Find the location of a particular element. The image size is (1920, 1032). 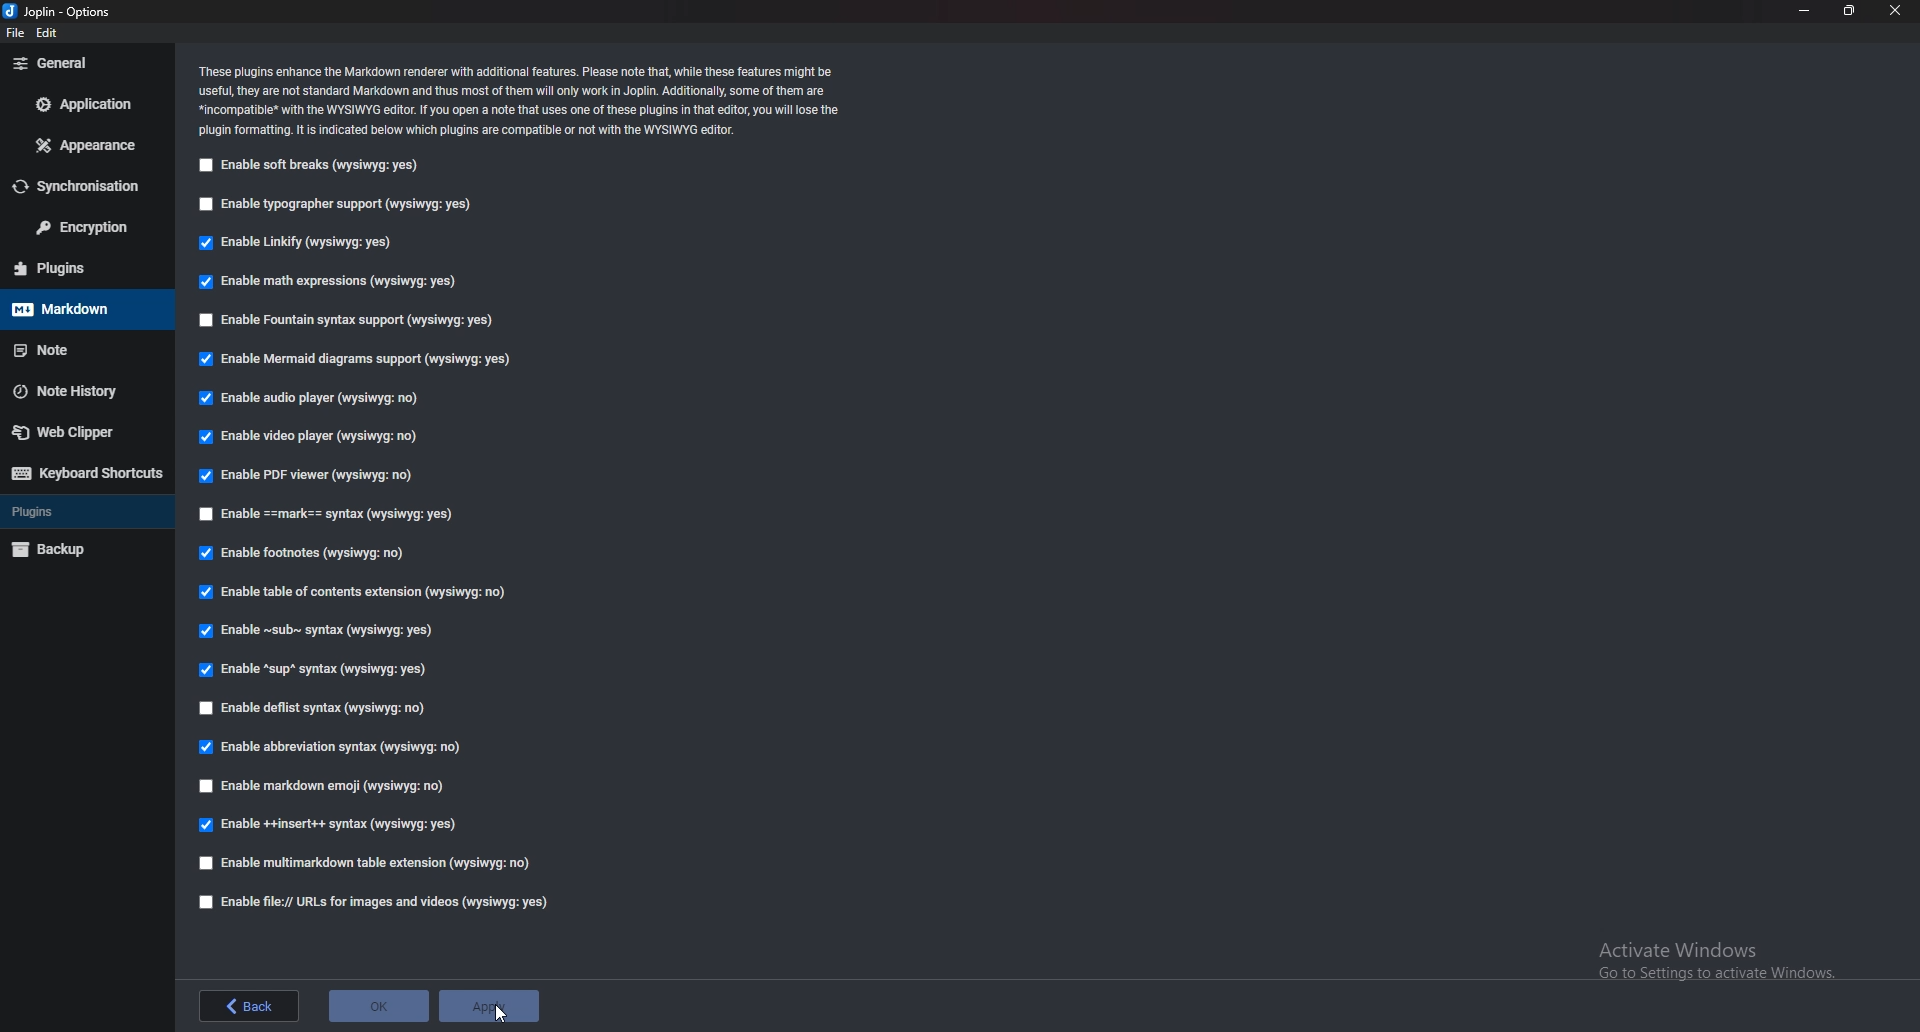

Enable markdown emoji is located at coordinates (326, 788).